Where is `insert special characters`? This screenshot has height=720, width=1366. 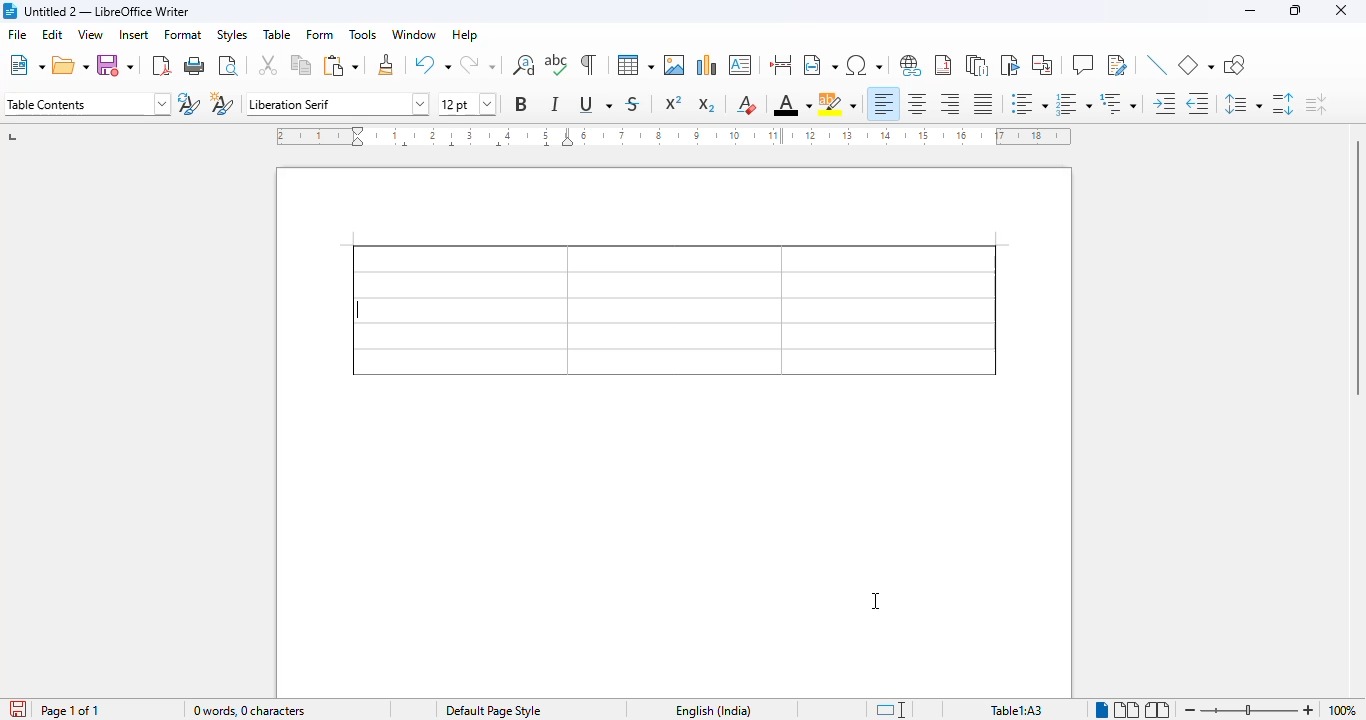
insert special characters is located at coordinates (864, 65).